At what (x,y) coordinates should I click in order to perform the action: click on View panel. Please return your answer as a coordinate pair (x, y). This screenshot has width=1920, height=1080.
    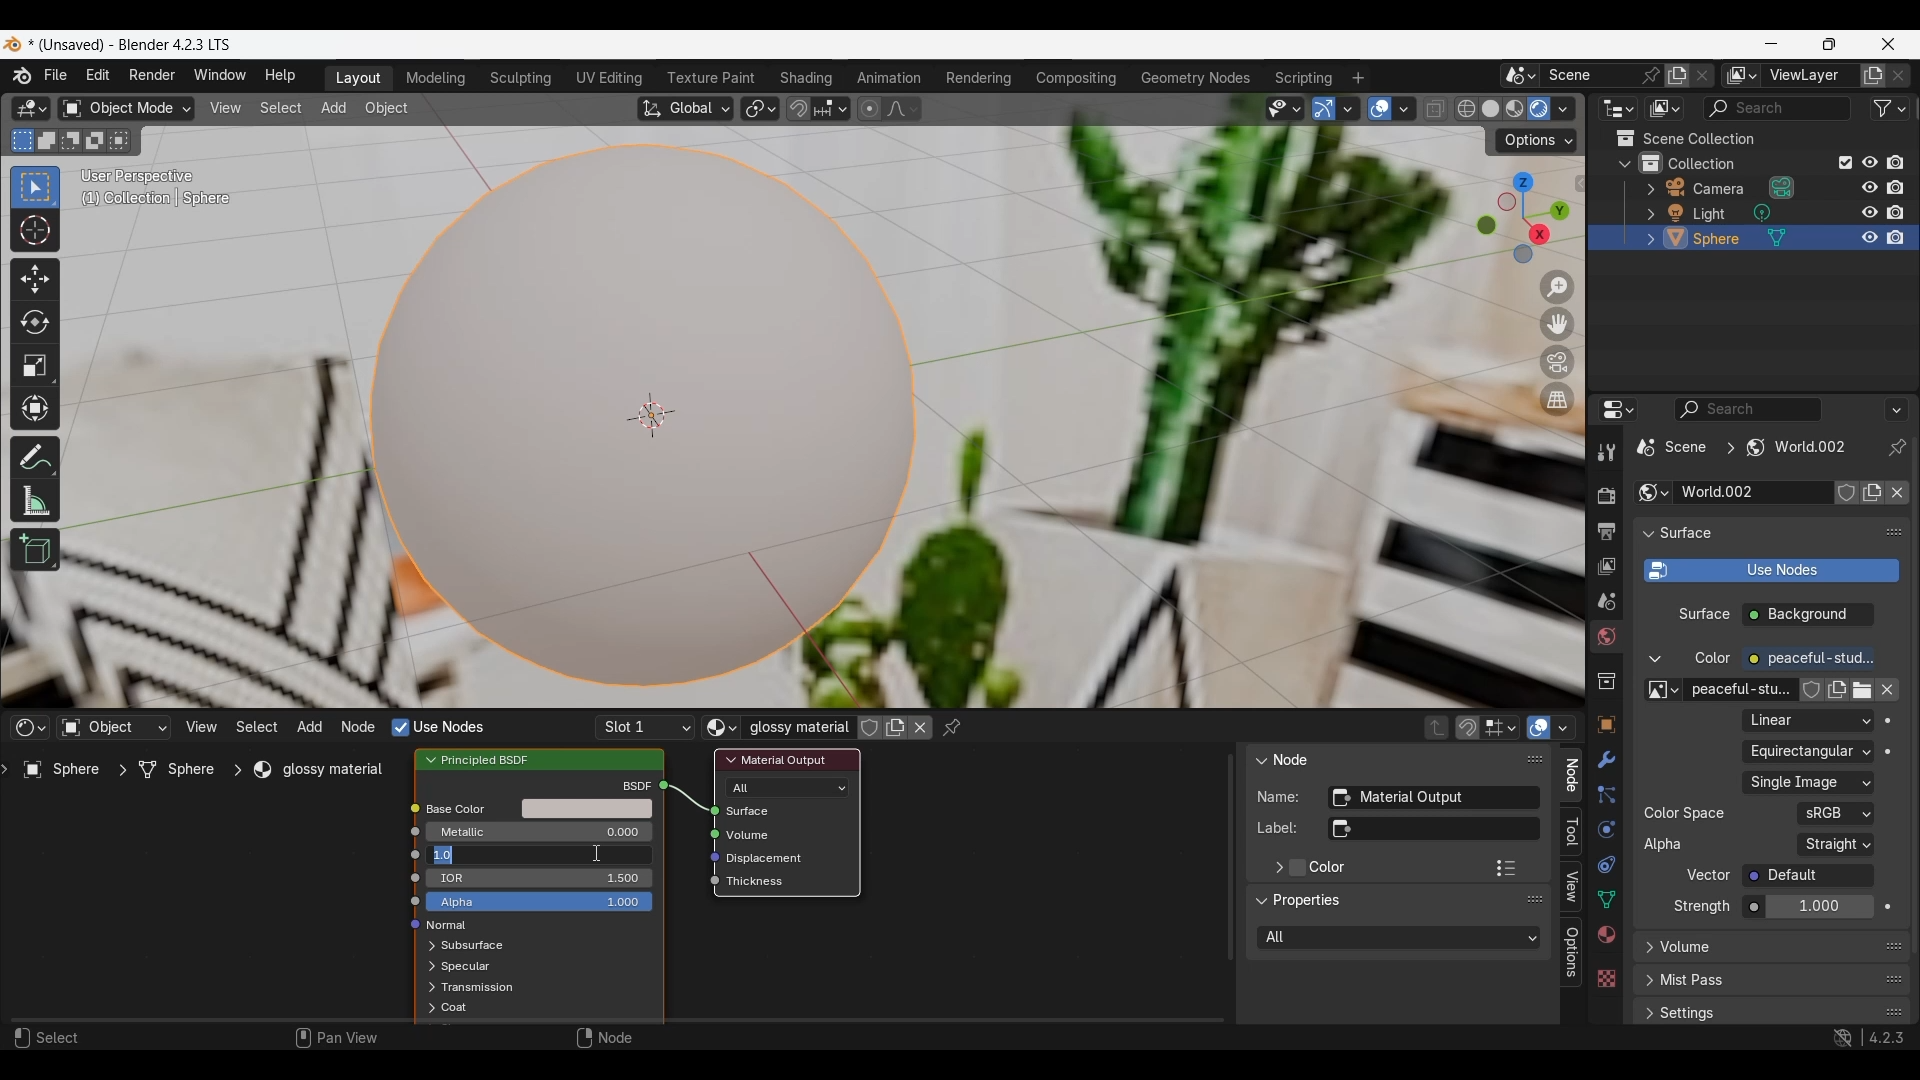
    Looking at the image, I should click on (1571, 888).